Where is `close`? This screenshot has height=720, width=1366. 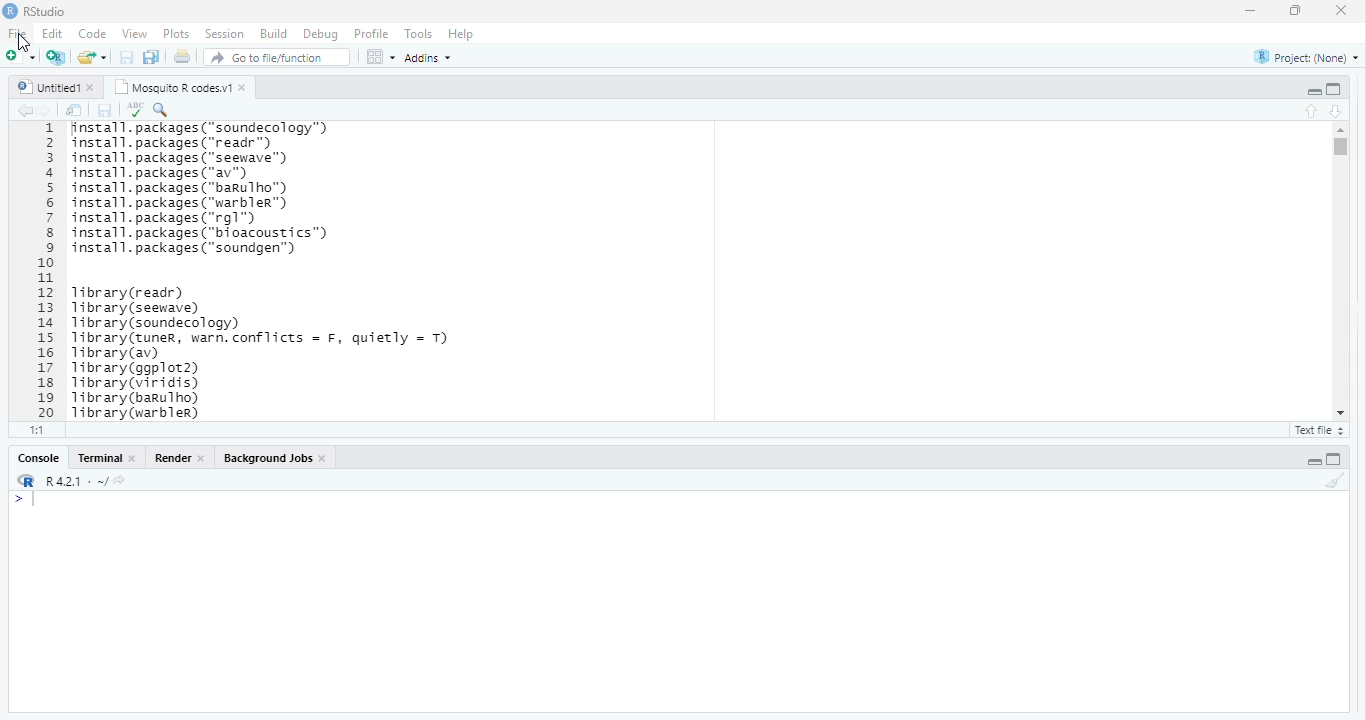 close is located at coordinates (244, 88).